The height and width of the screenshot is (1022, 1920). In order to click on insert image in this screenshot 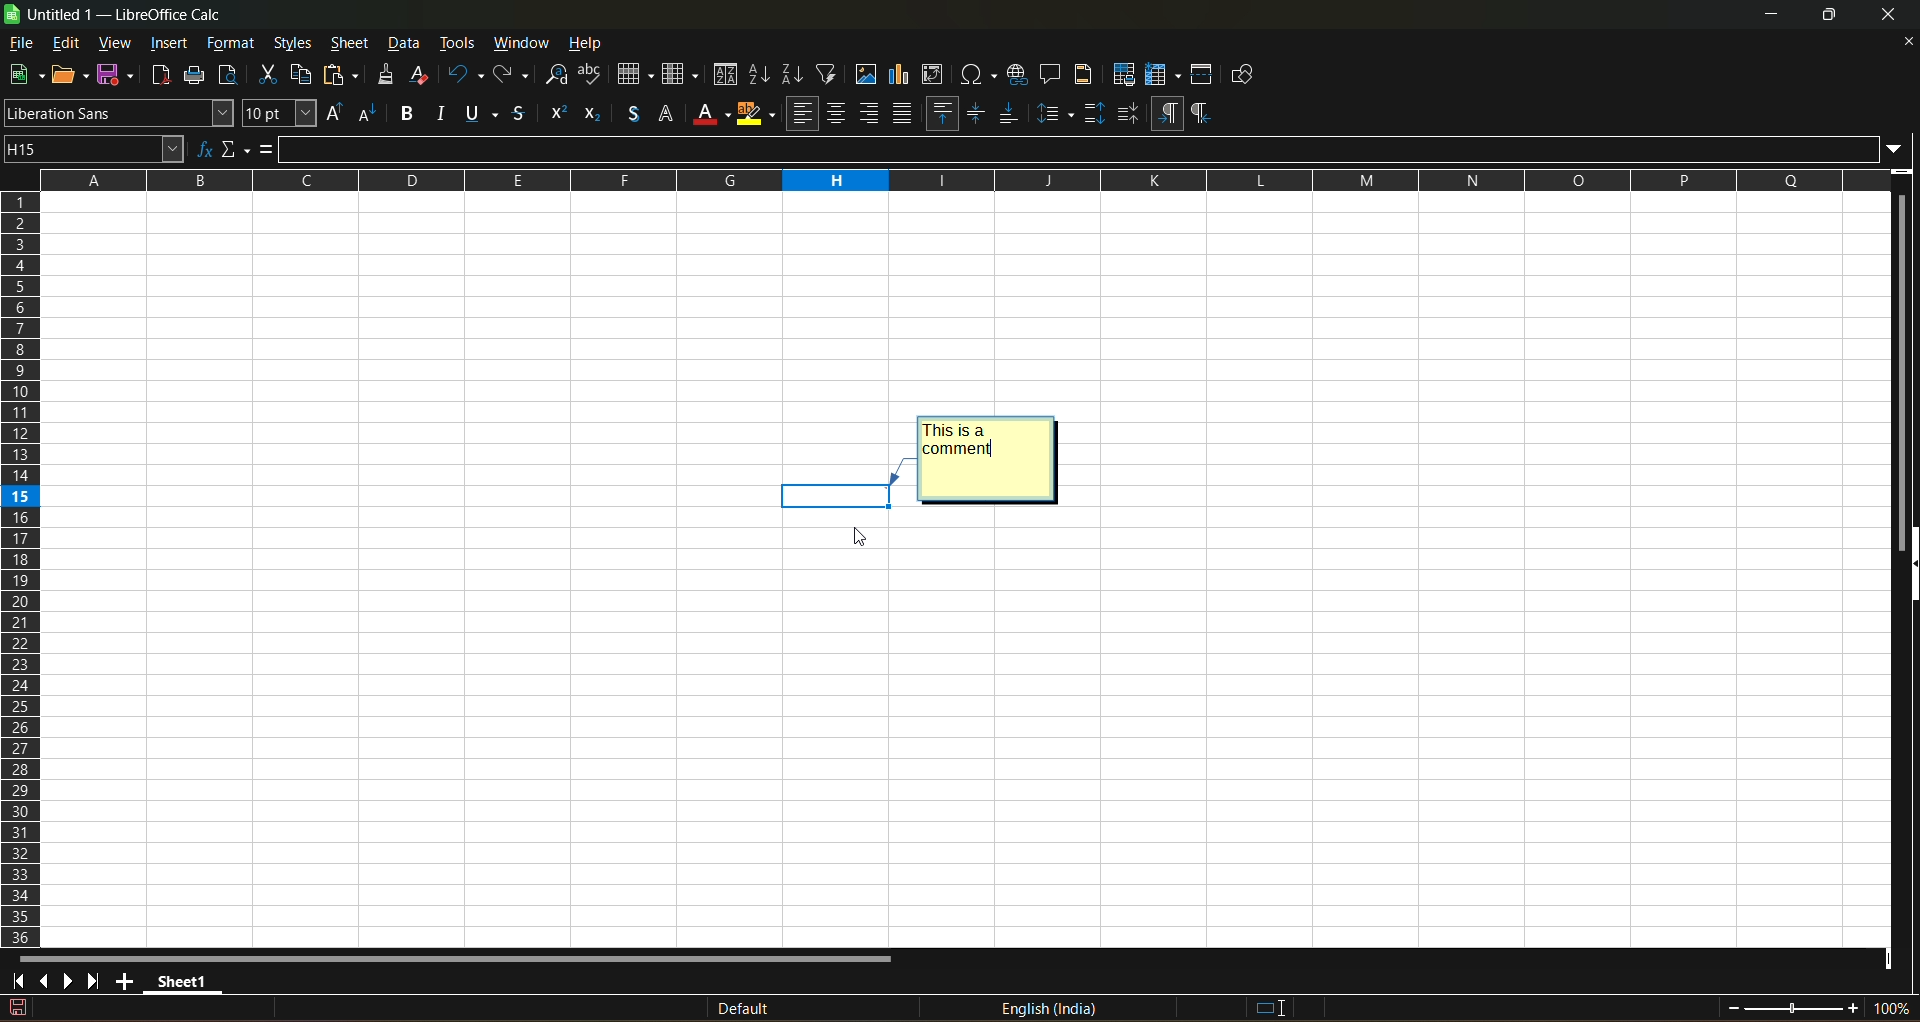, I will do `click(866, 74)`.